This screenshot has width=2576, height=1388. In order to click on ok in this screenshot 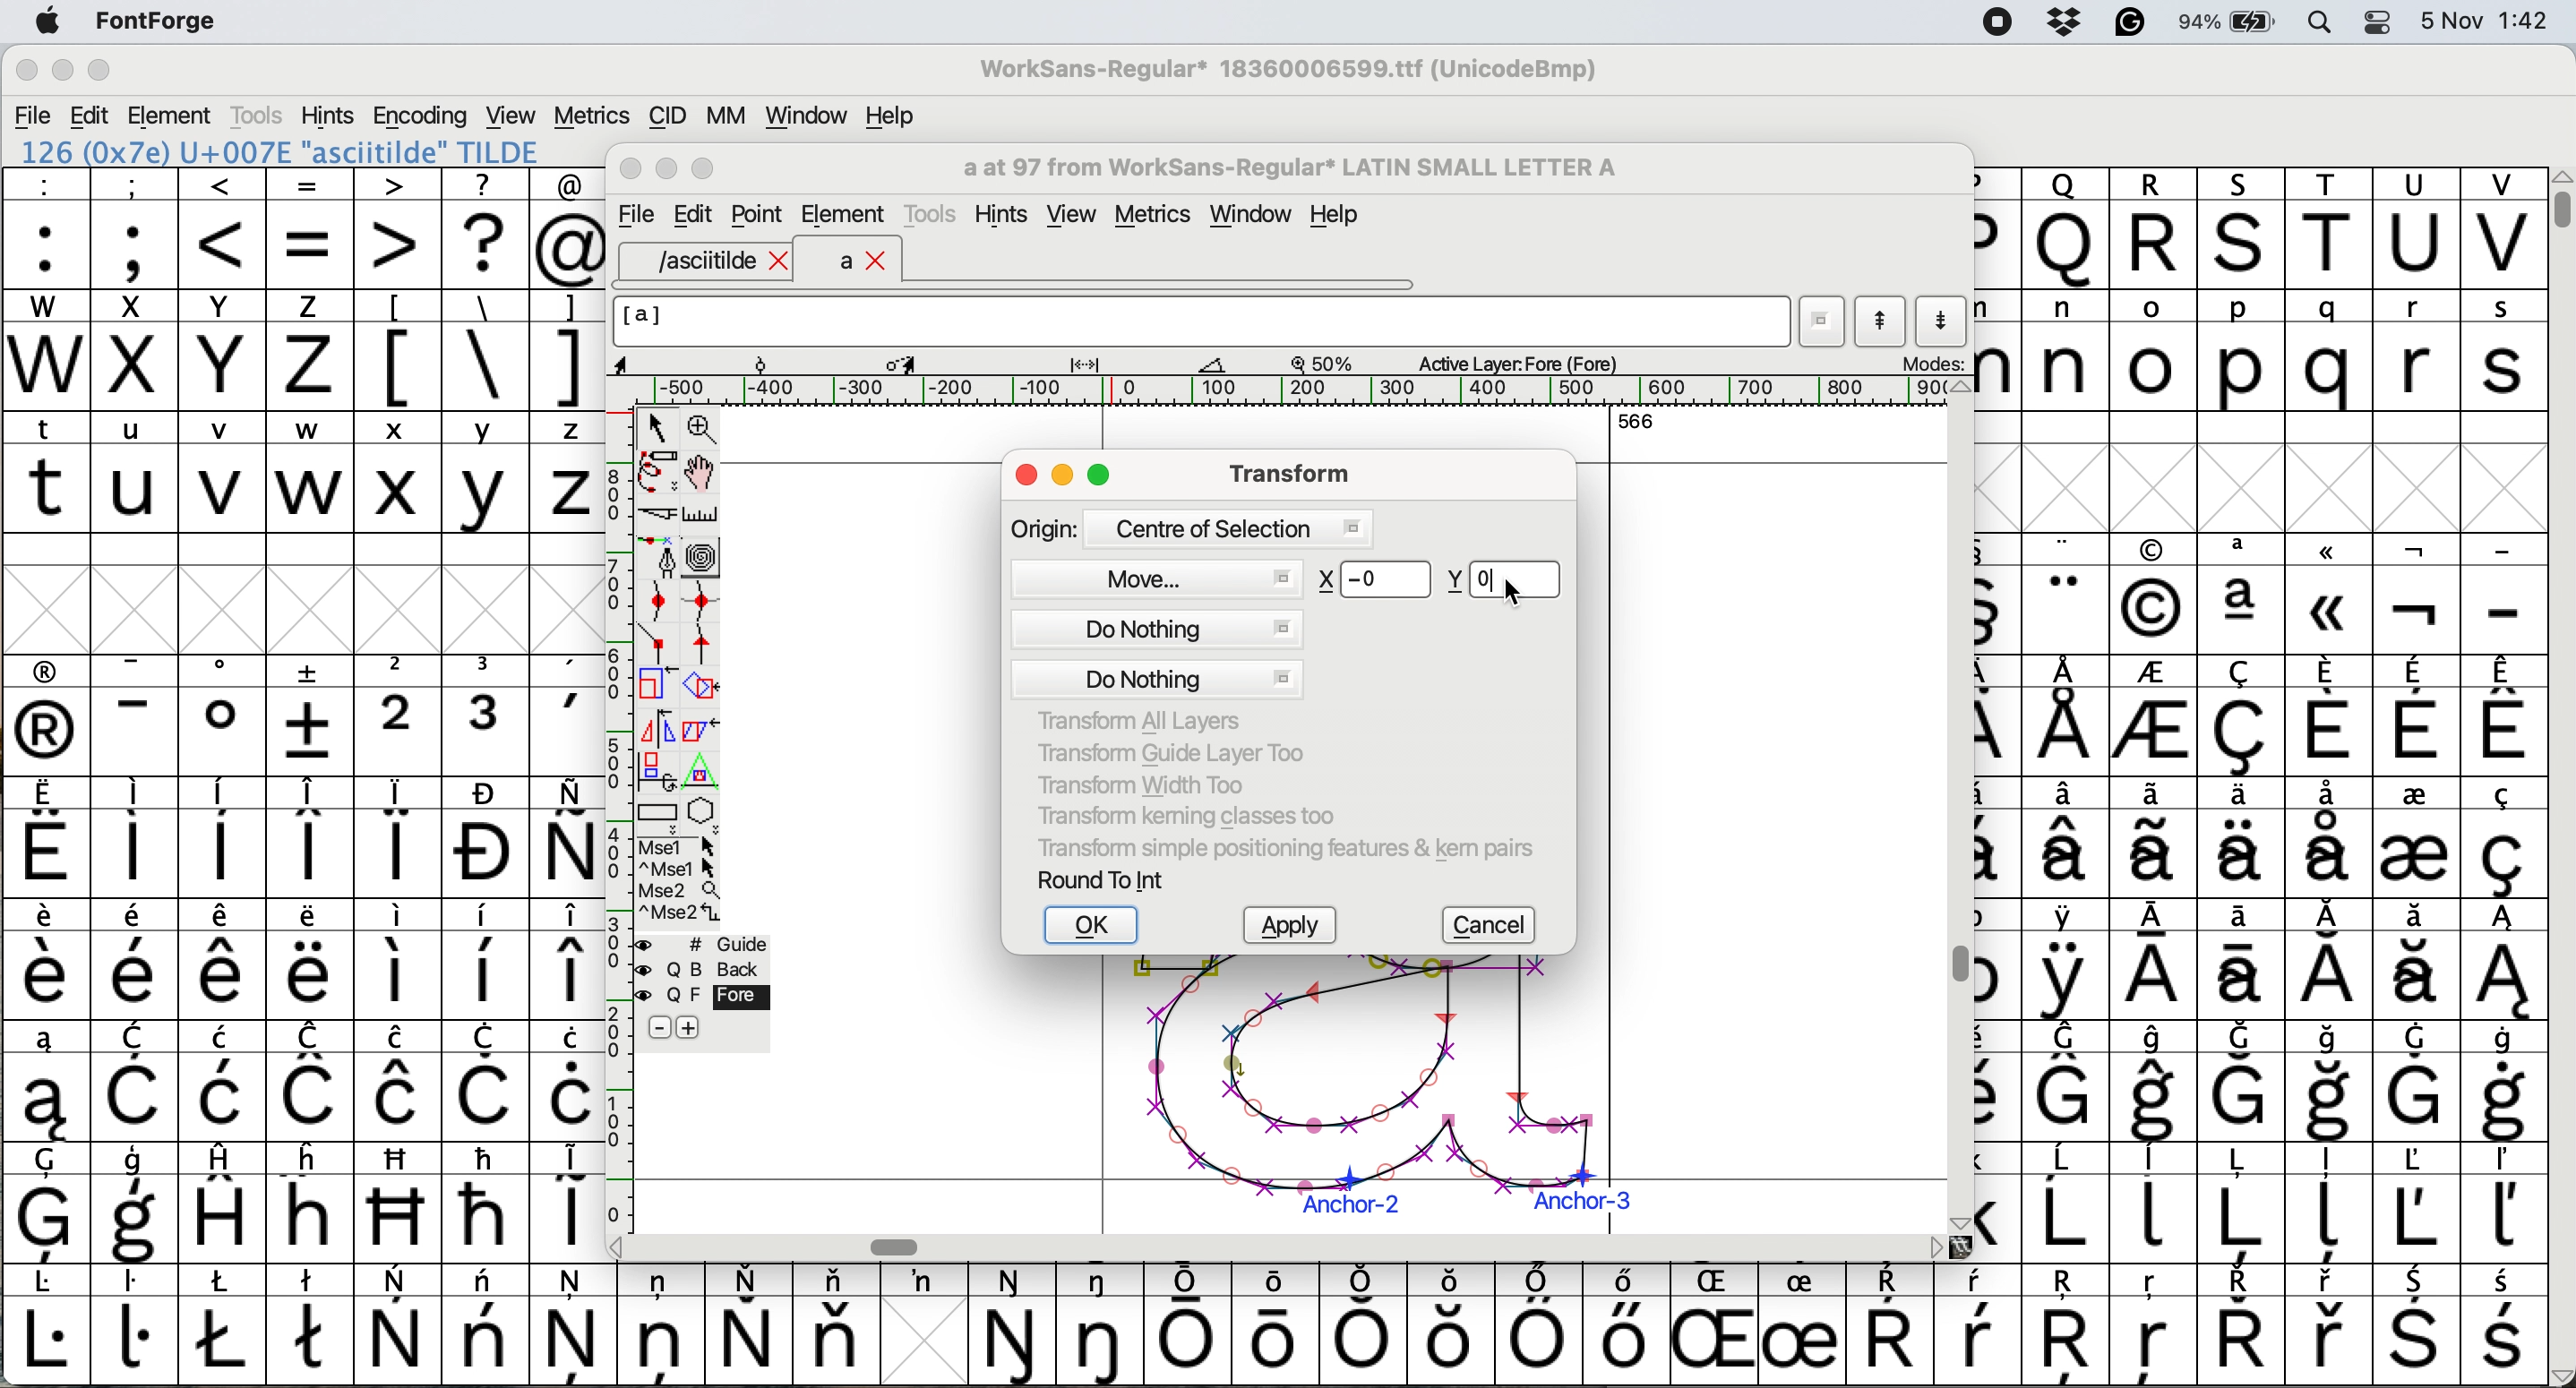, I will do `click(1094, 926)`.